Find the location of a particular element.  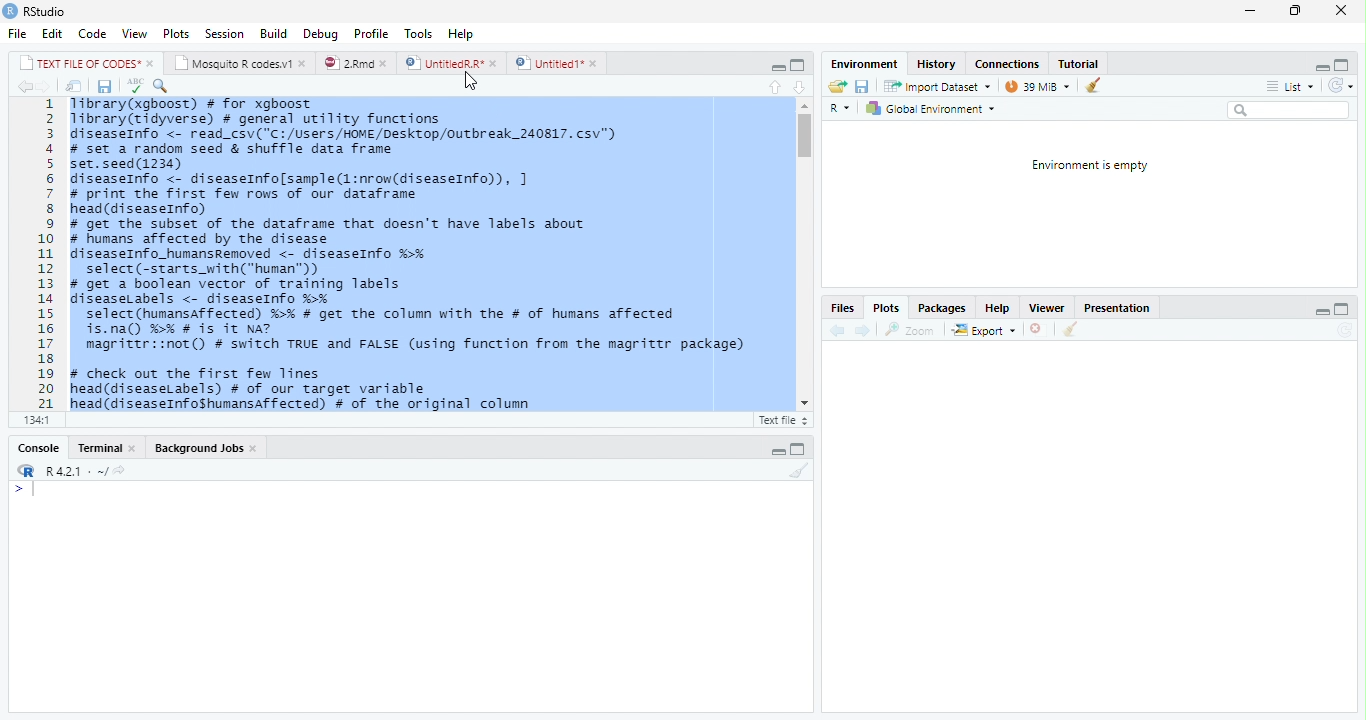

Presentation is located at coordinates (1119, 306).